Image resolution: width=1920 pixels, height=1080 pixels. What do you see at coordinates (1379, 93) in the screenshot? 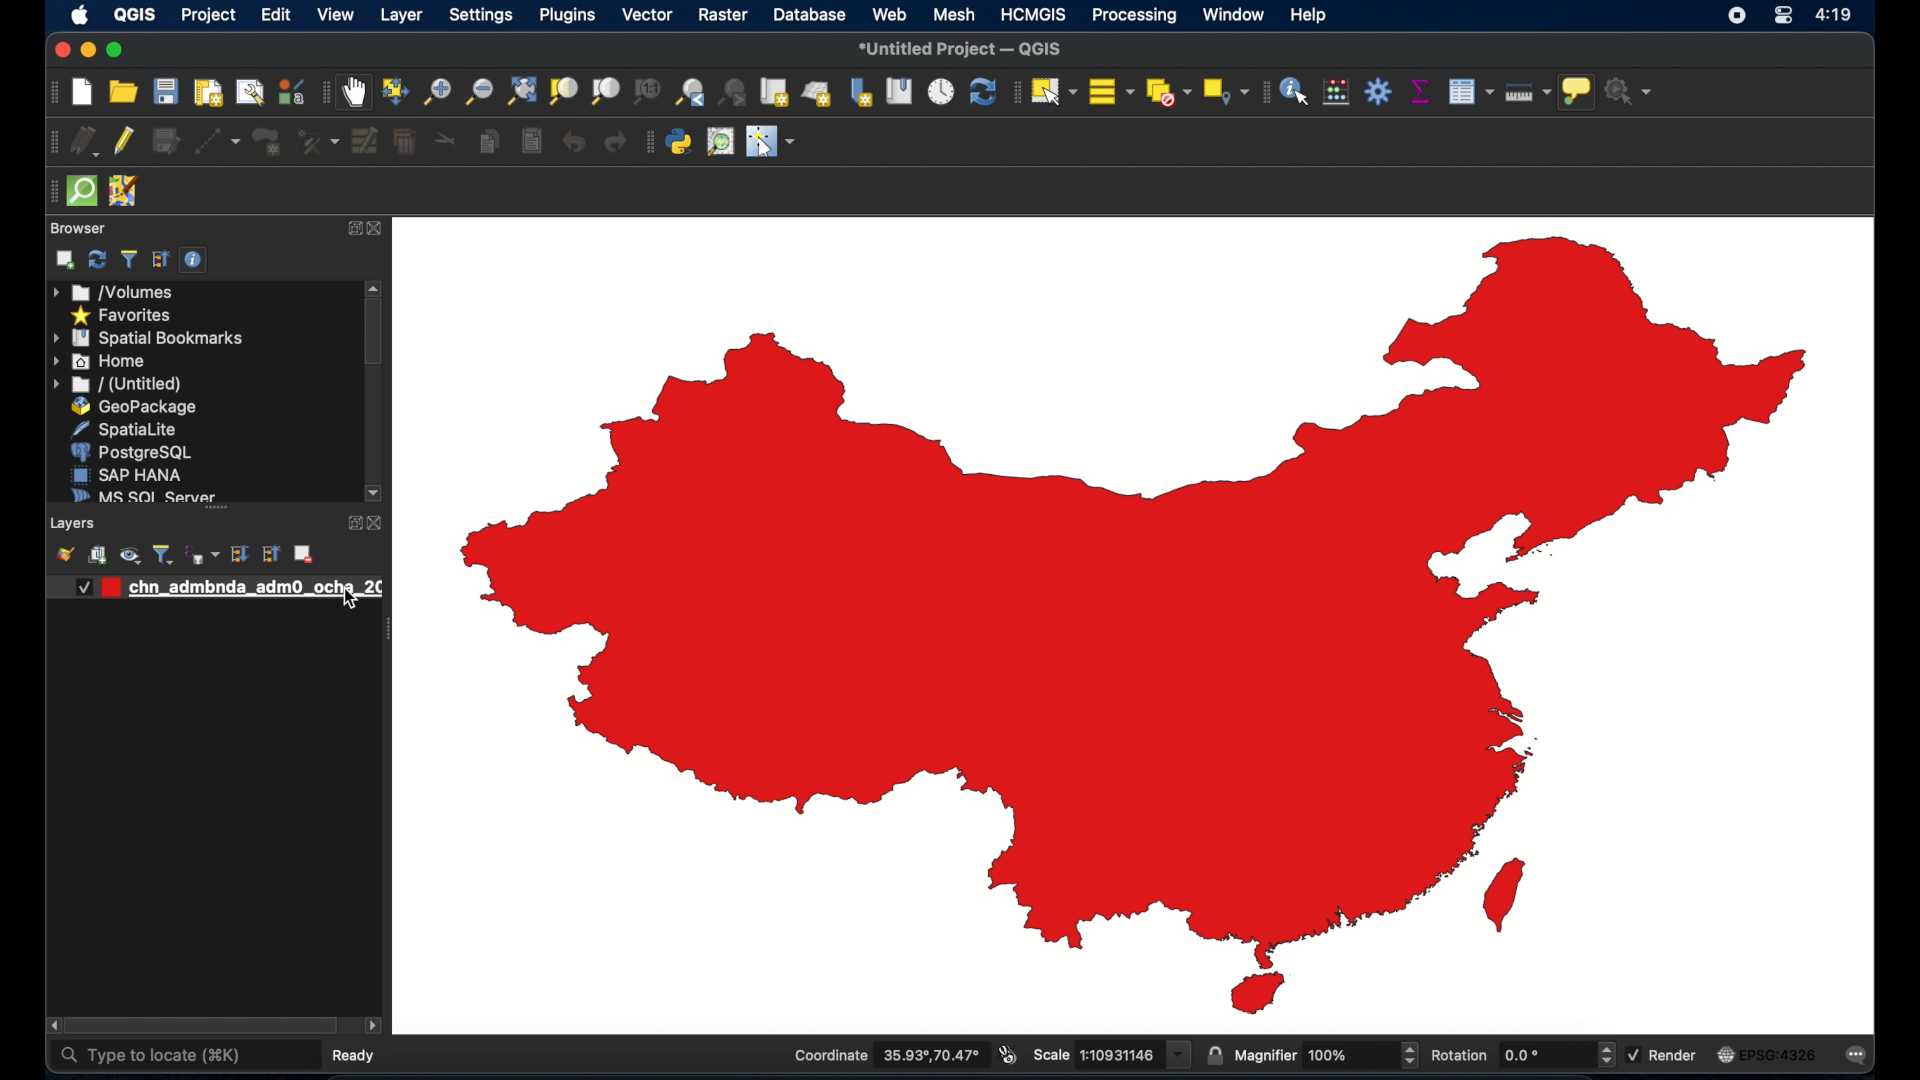
I see `toolbox` at bounding box center [1379, 93].